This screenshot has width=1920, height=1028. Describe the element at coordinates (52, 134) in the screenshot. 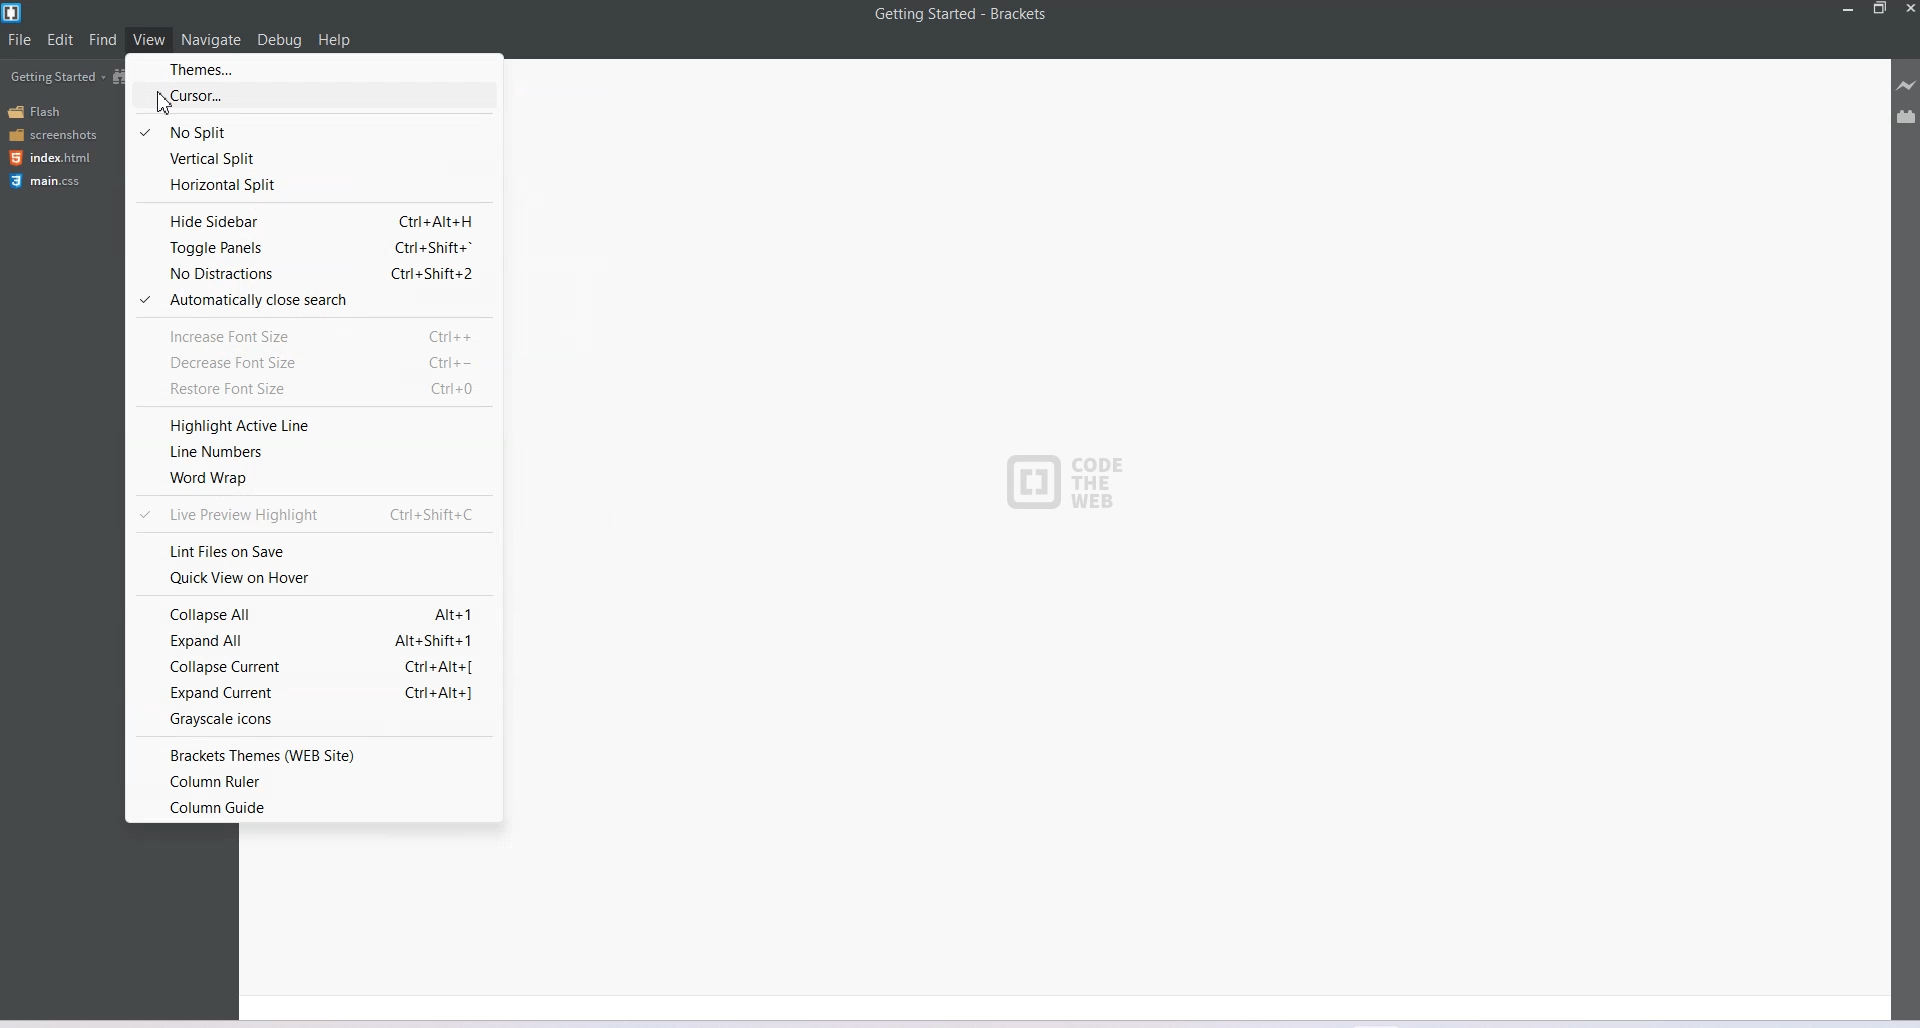

I see `Screenshots` at that location.